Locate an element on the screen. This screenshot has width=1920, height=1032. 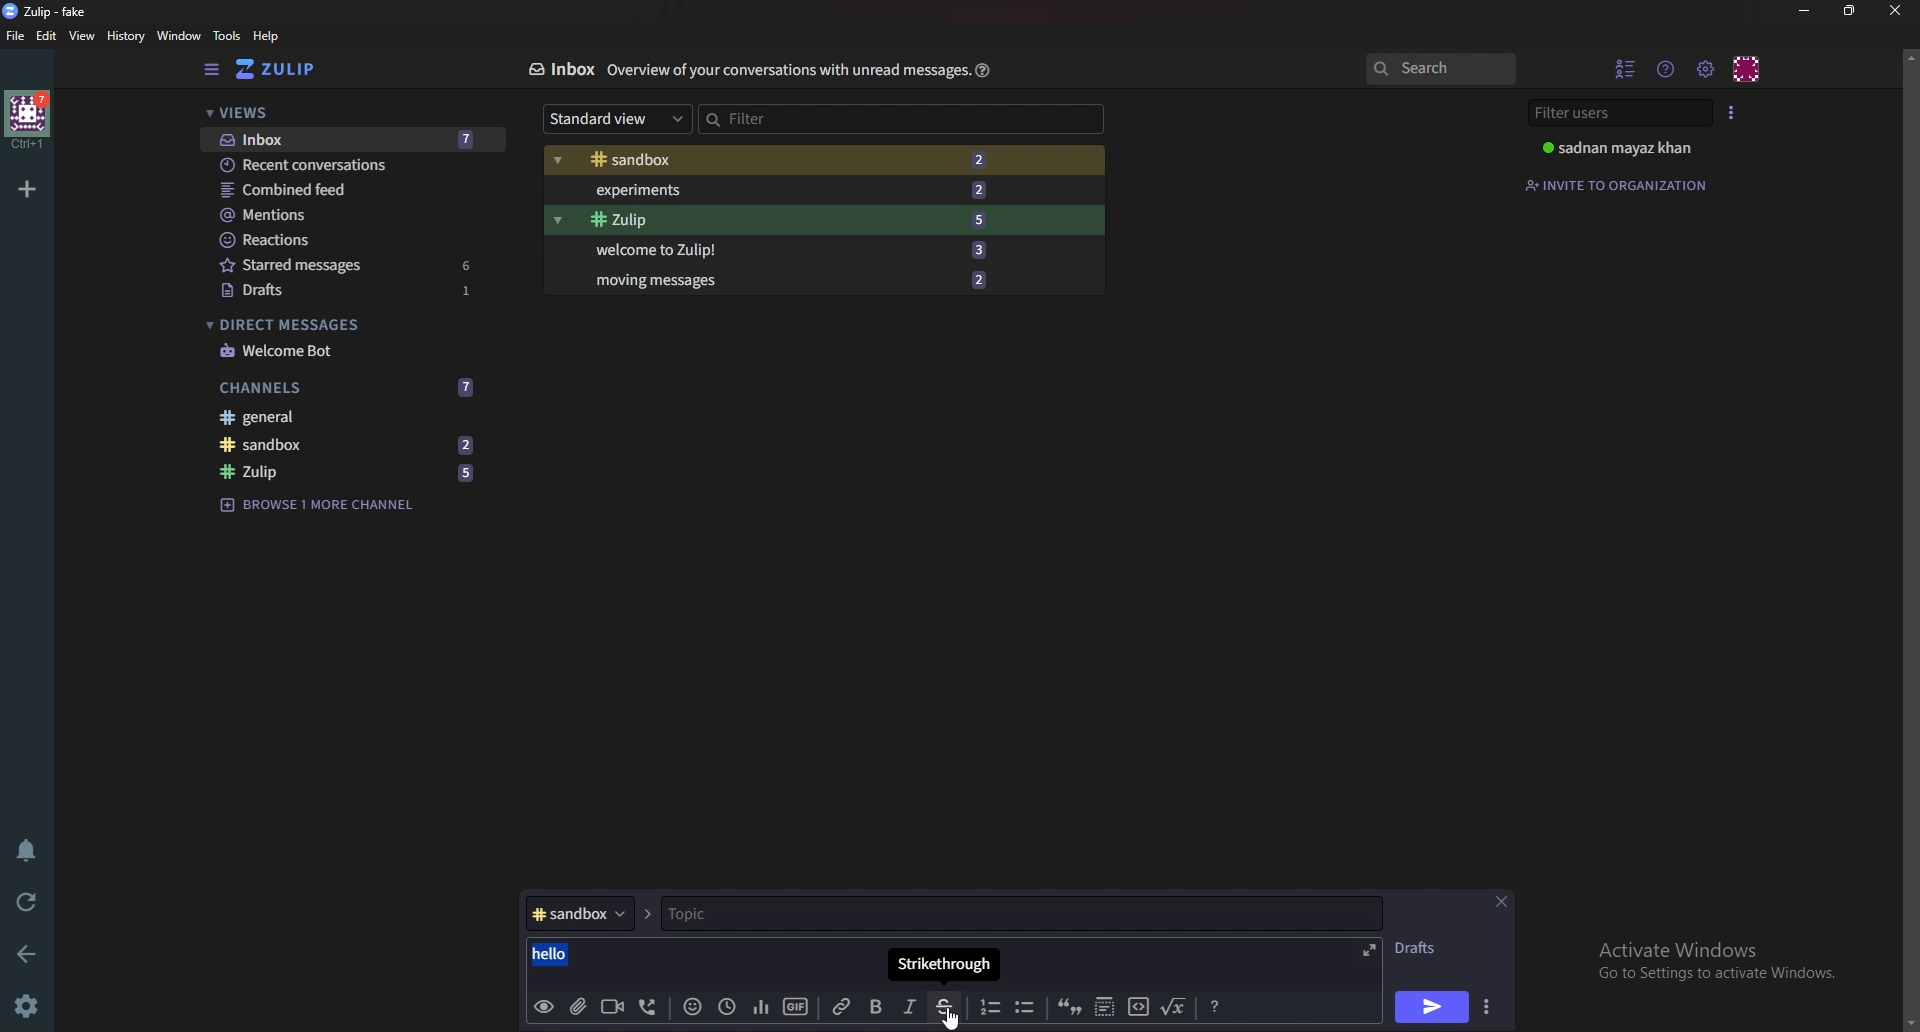
add file is located at coordinates (577, 1008).